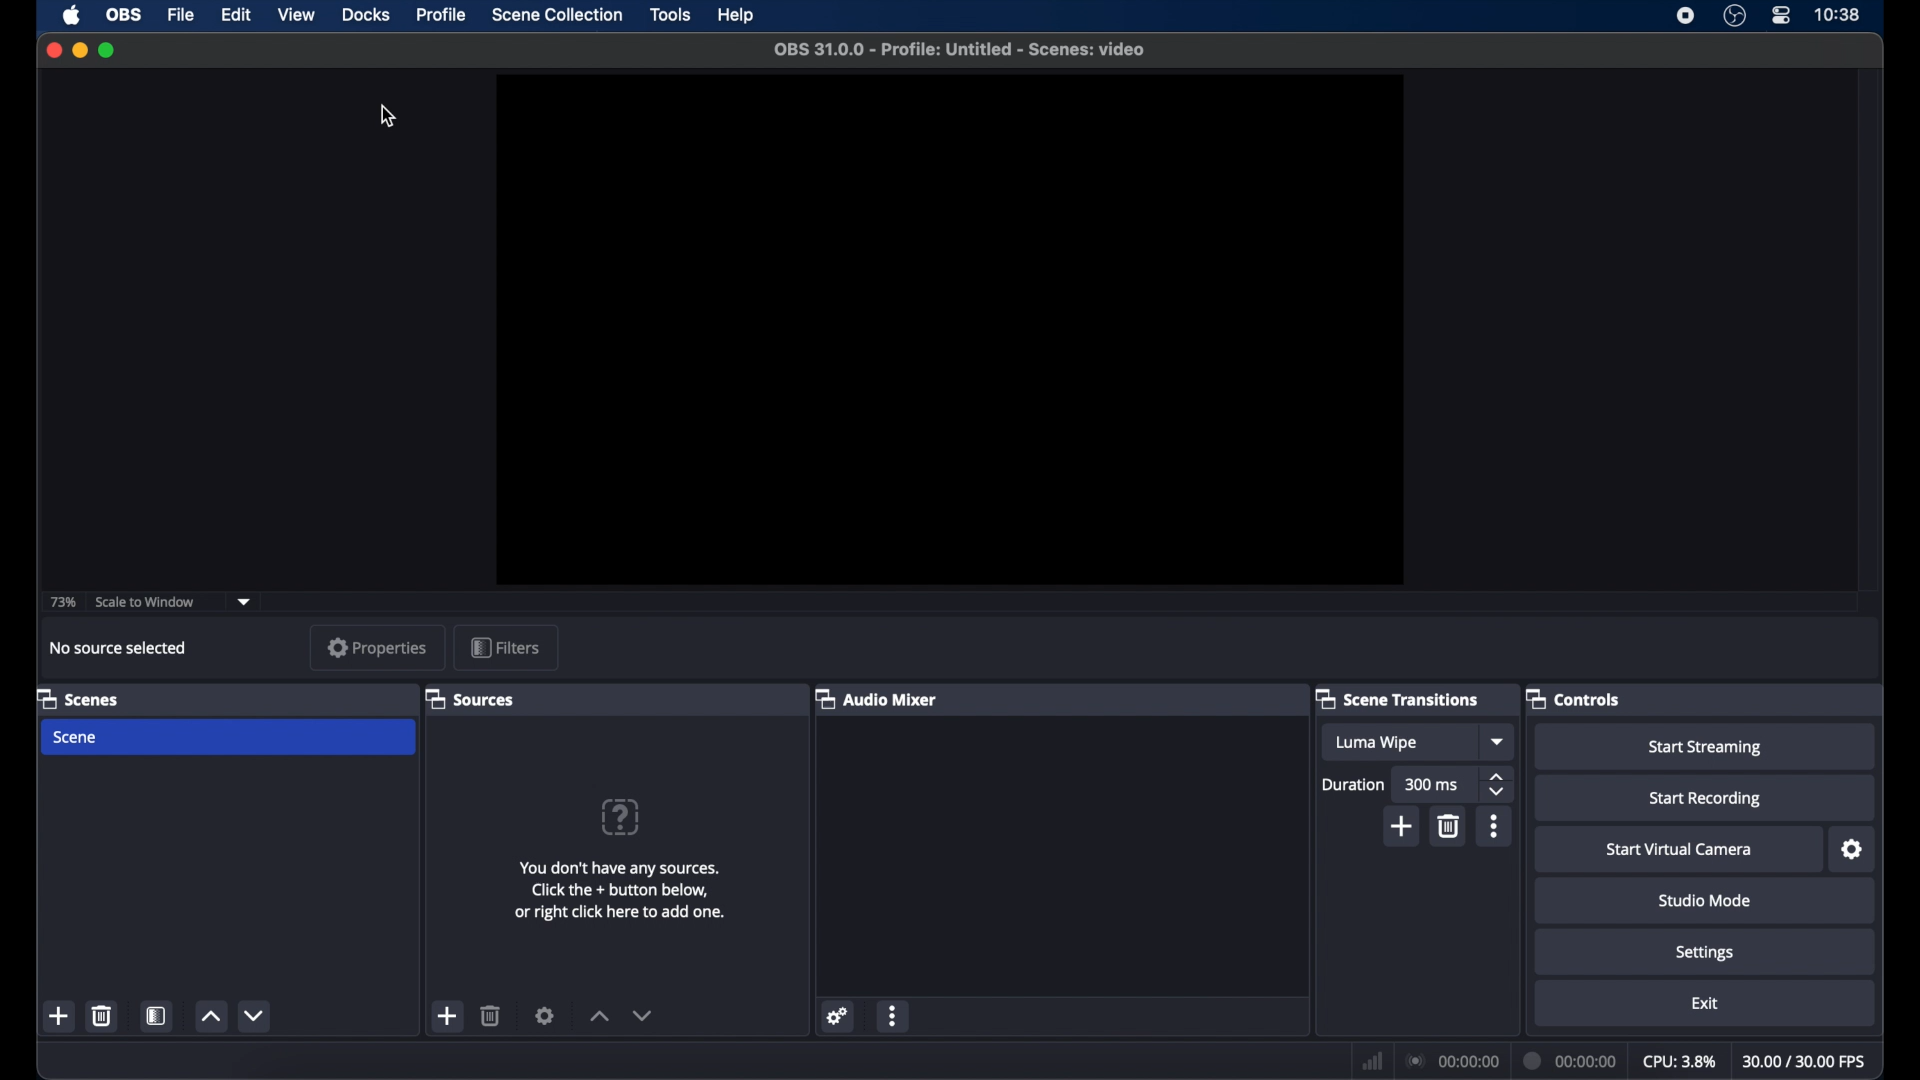  Describe the element at coordinates (445, 1016) in the screenshot. I see `add sources` at that location.